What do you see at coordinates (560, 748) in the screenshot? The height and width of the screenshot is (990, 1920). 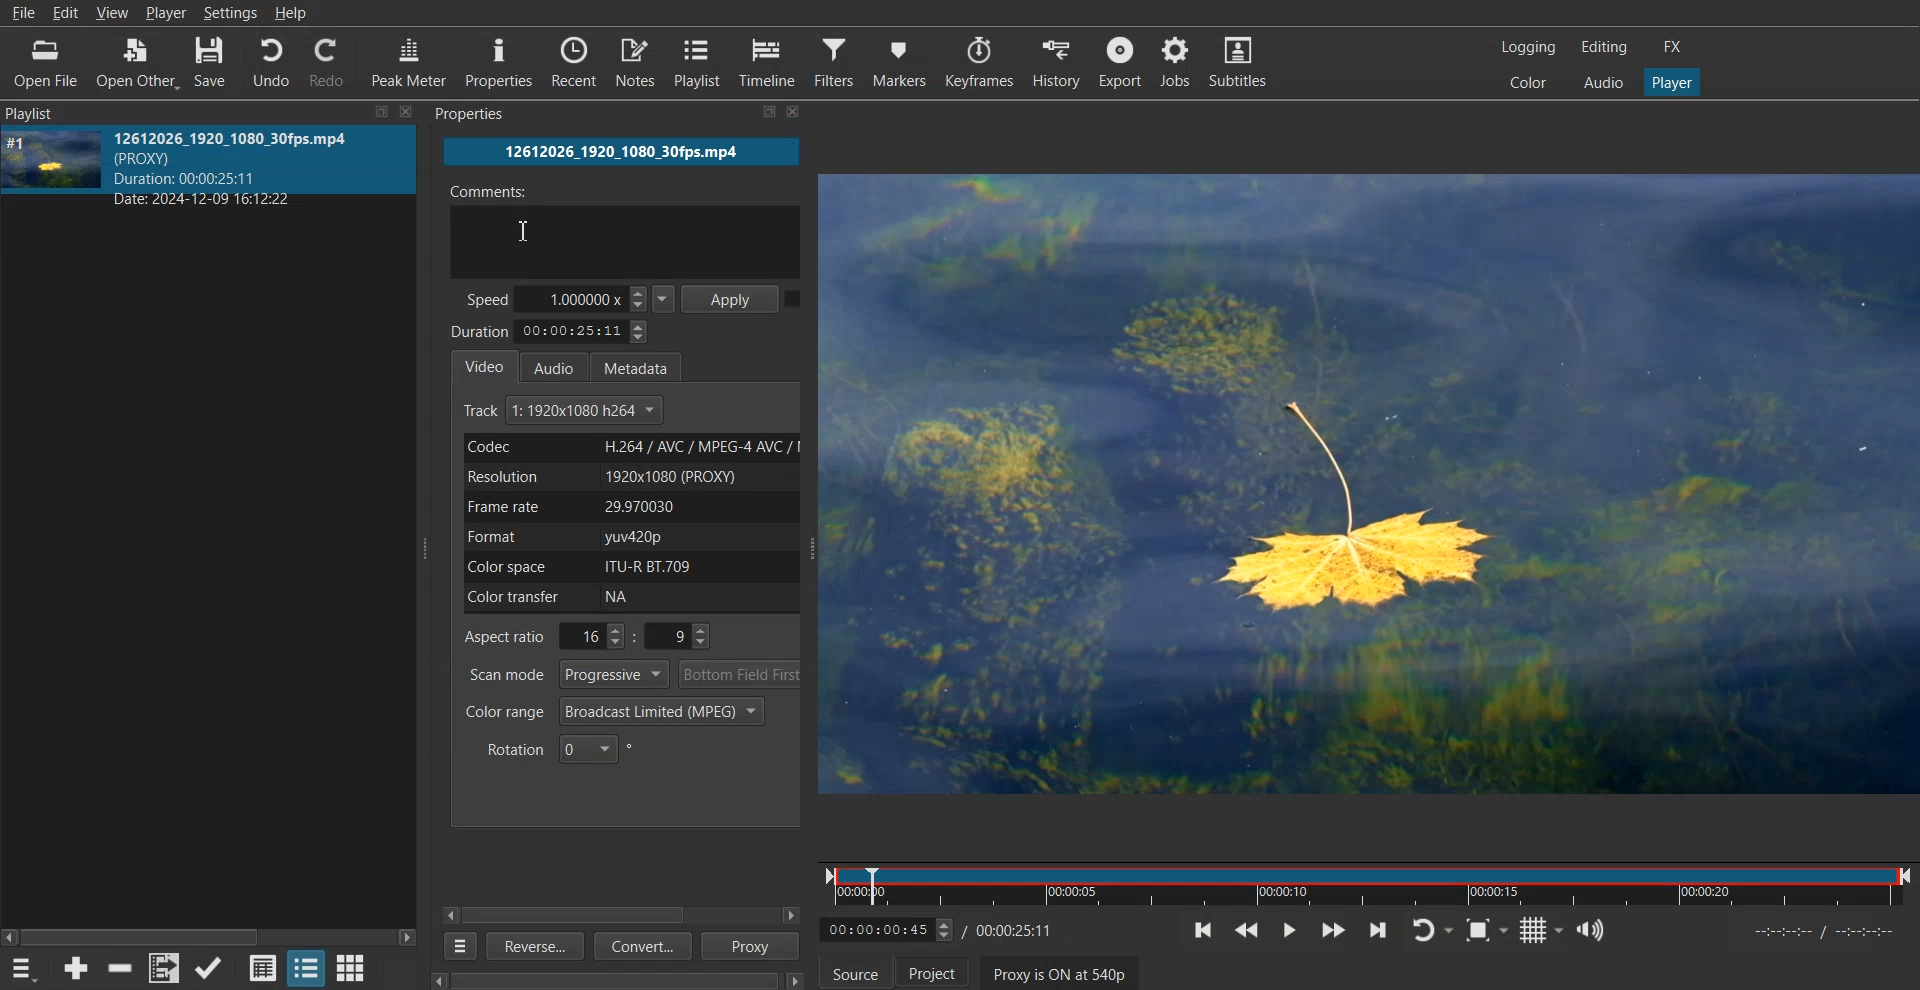 I see `Rotation` at bounding box center [560, 748].